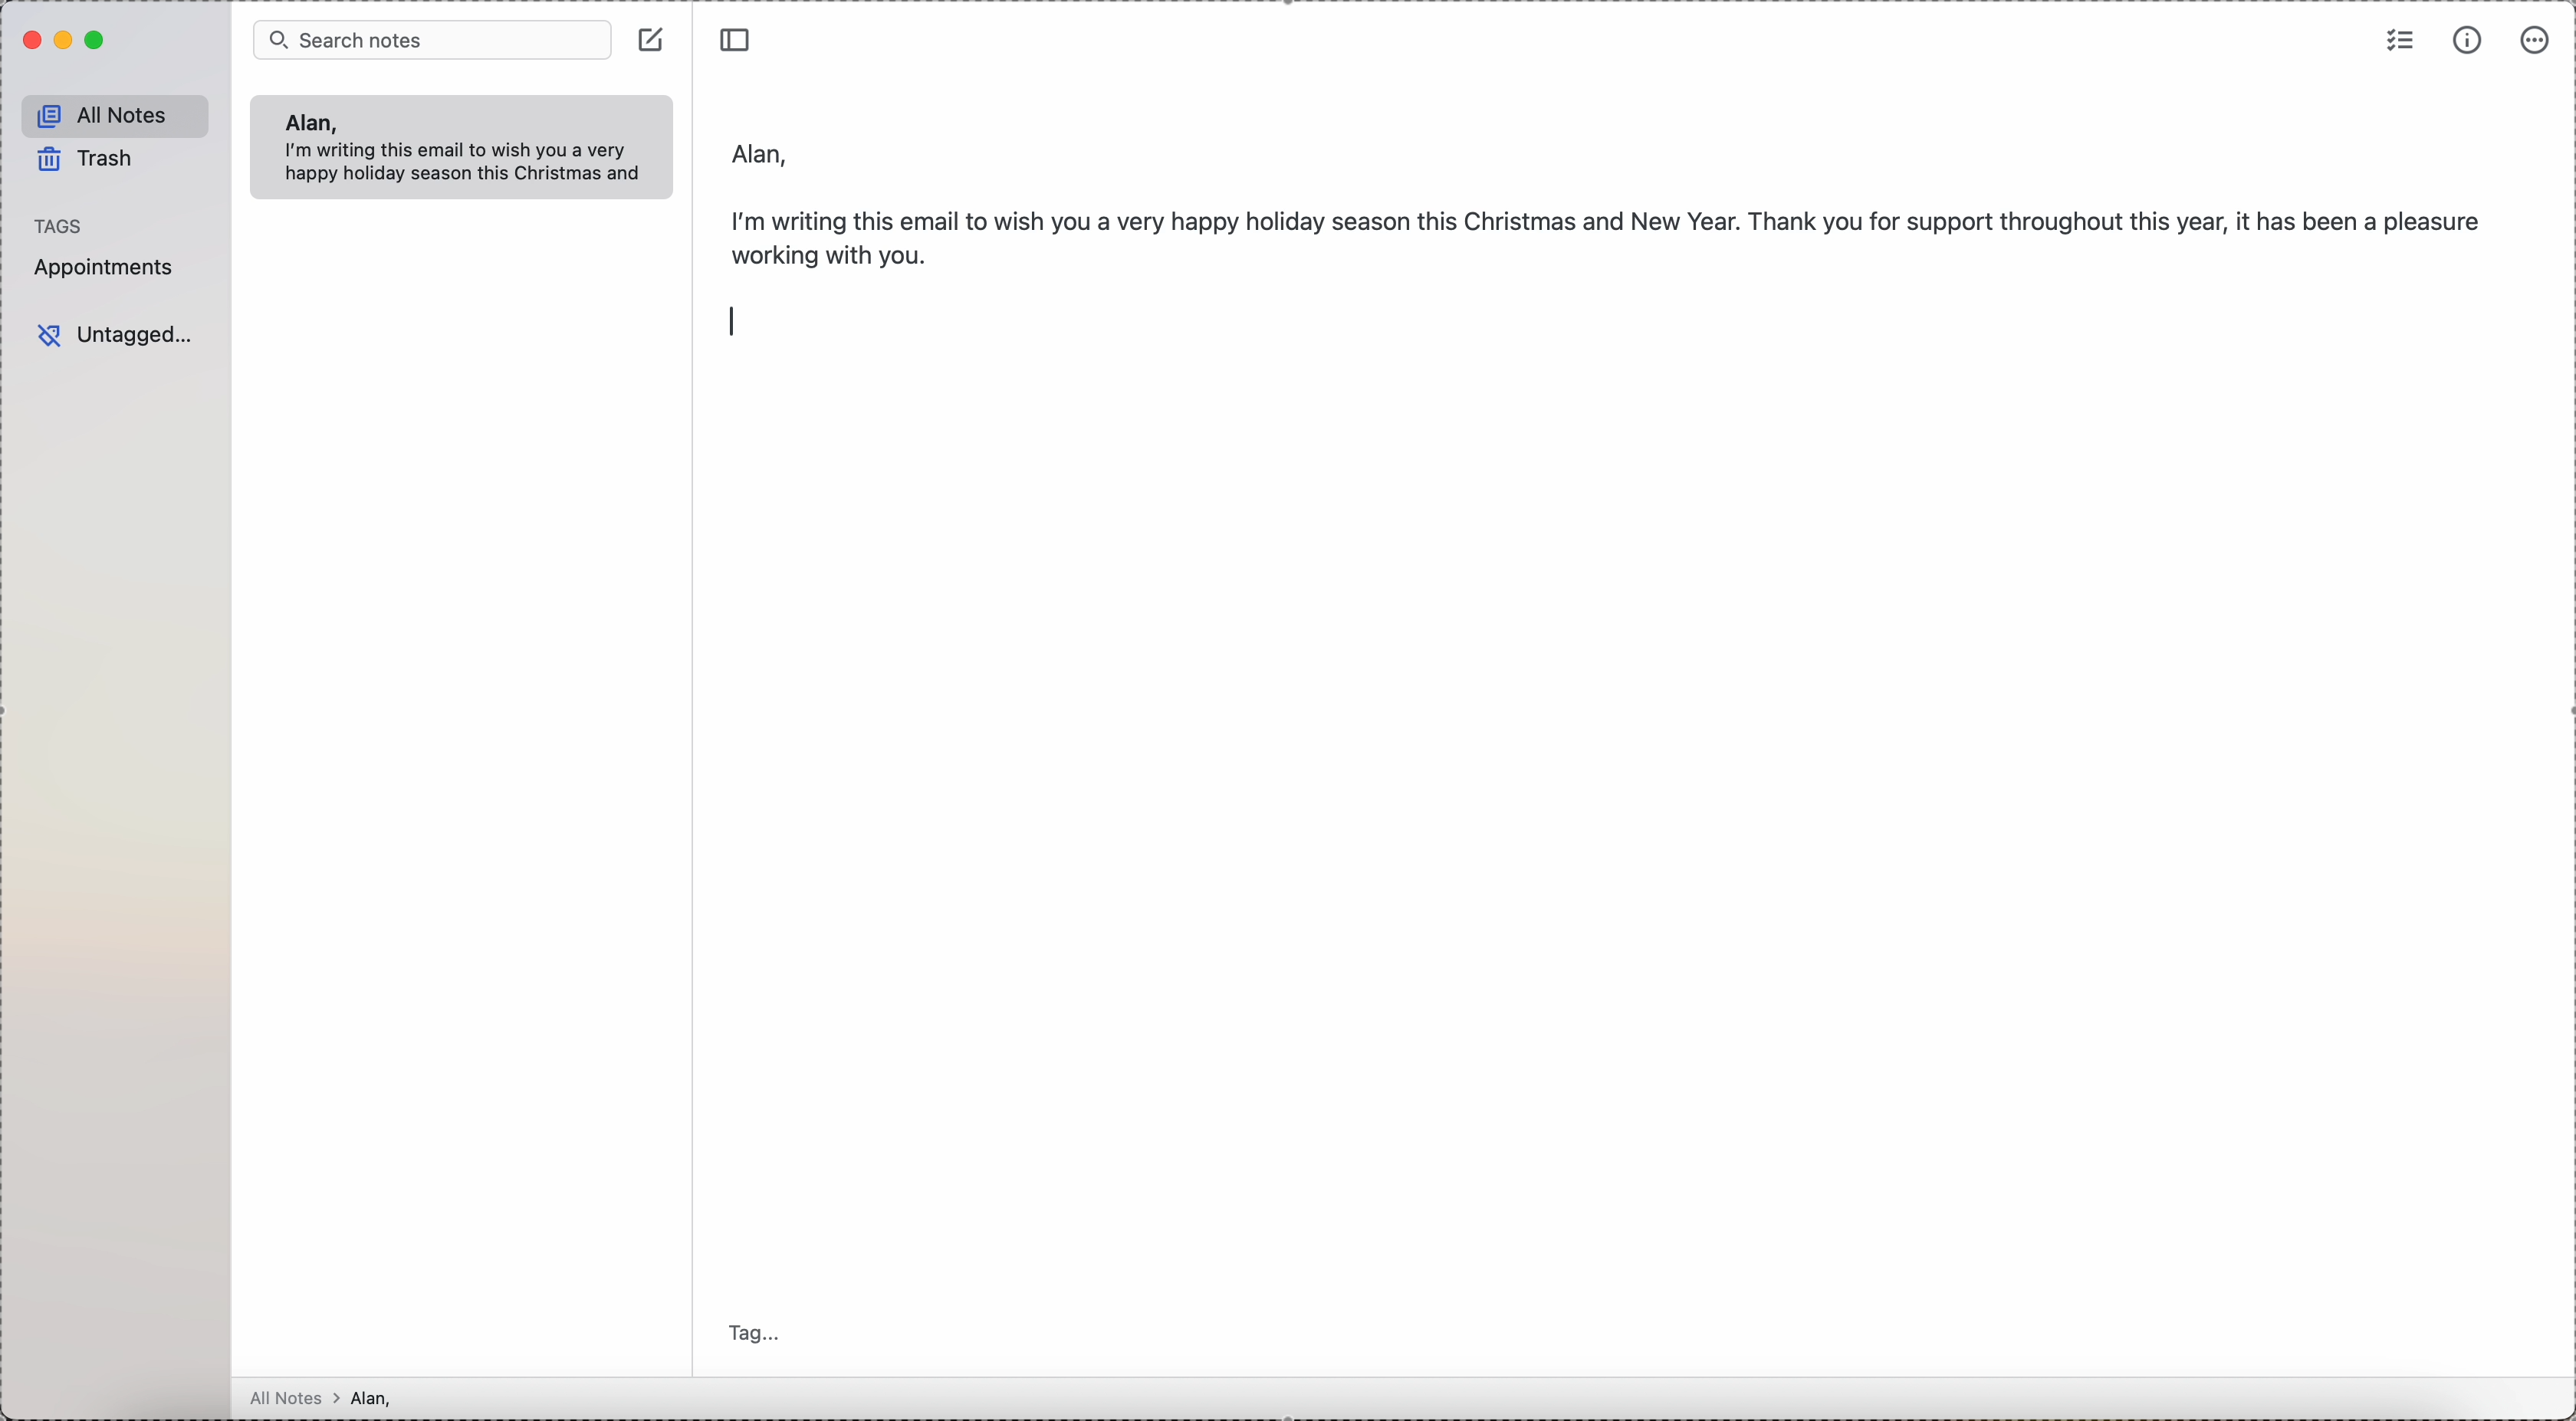 The image size is (2576, 1421). What do you see at coordinates (2536, 40) in the screenshot?
I see `more options` at bounding box center [2536, 40].